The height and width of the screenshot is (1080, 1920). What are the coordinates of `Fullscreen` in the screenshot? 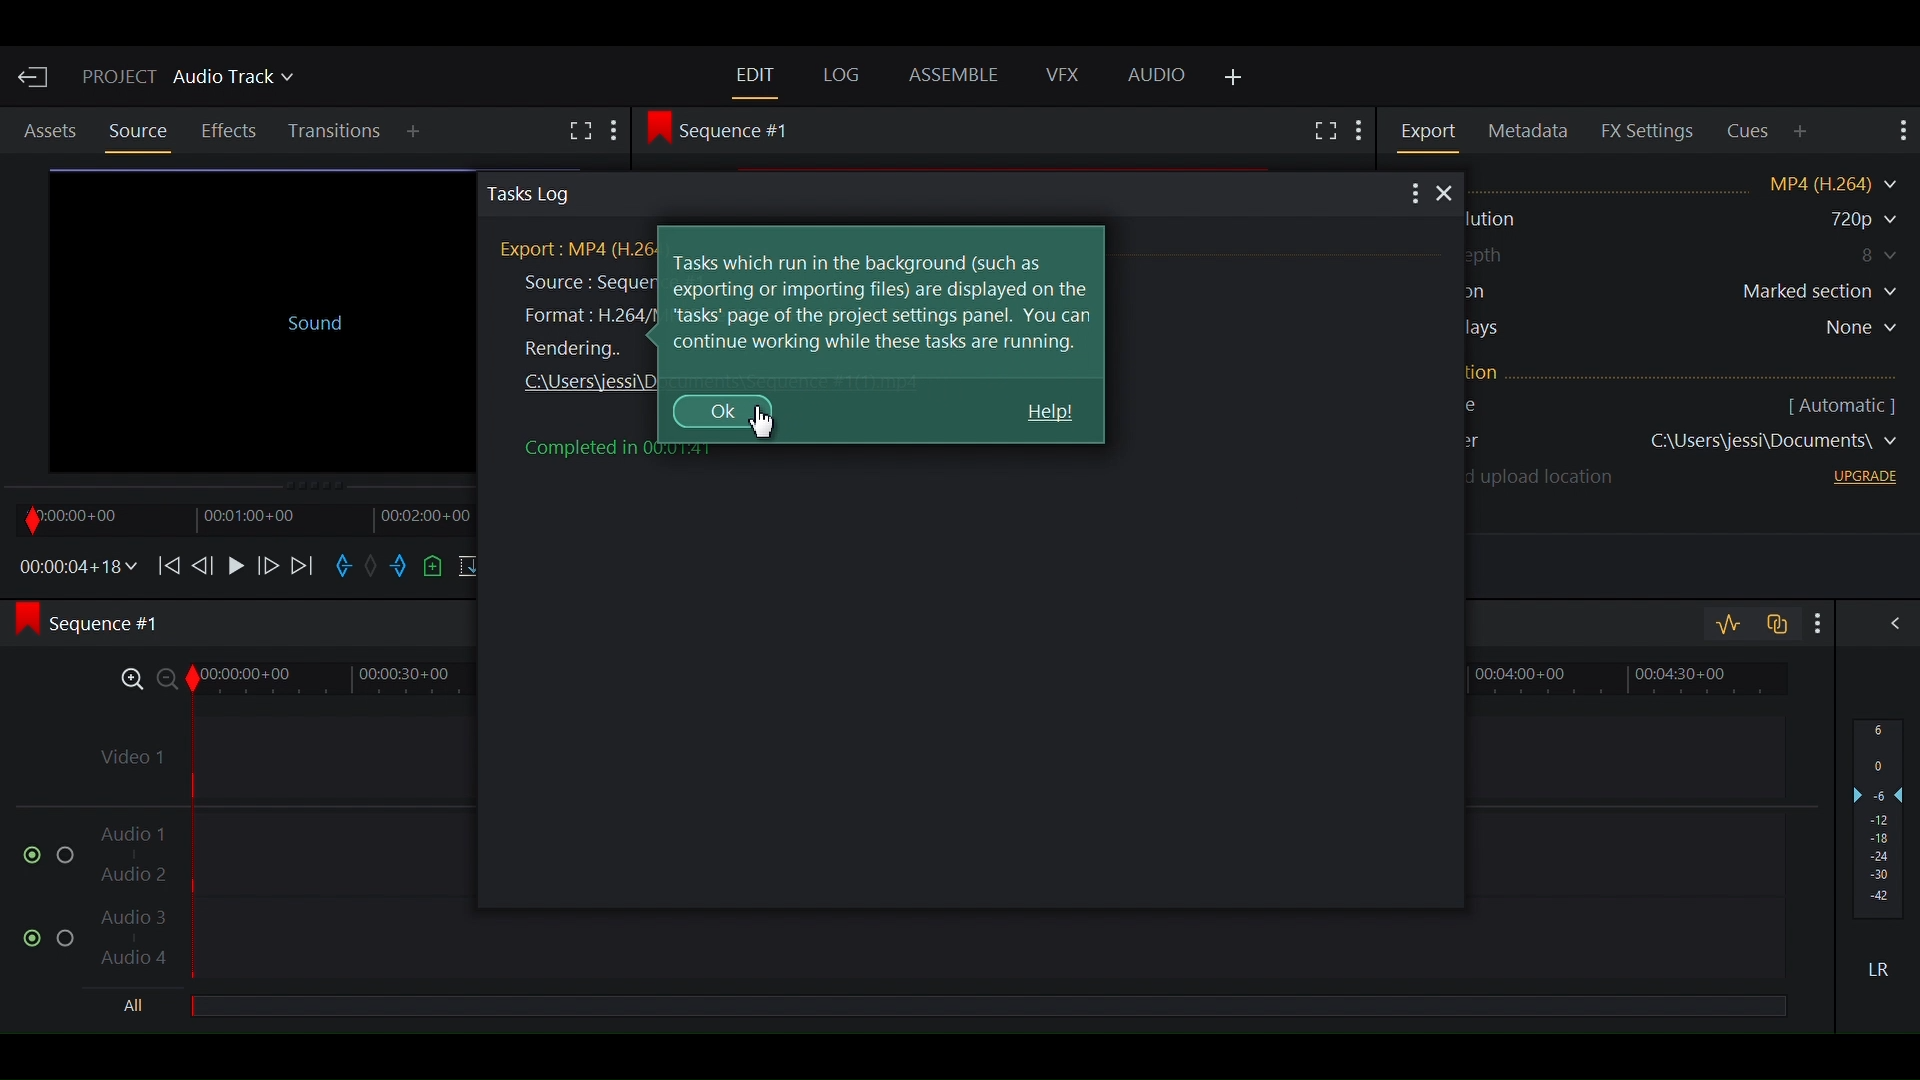 It's located at (580, 133).